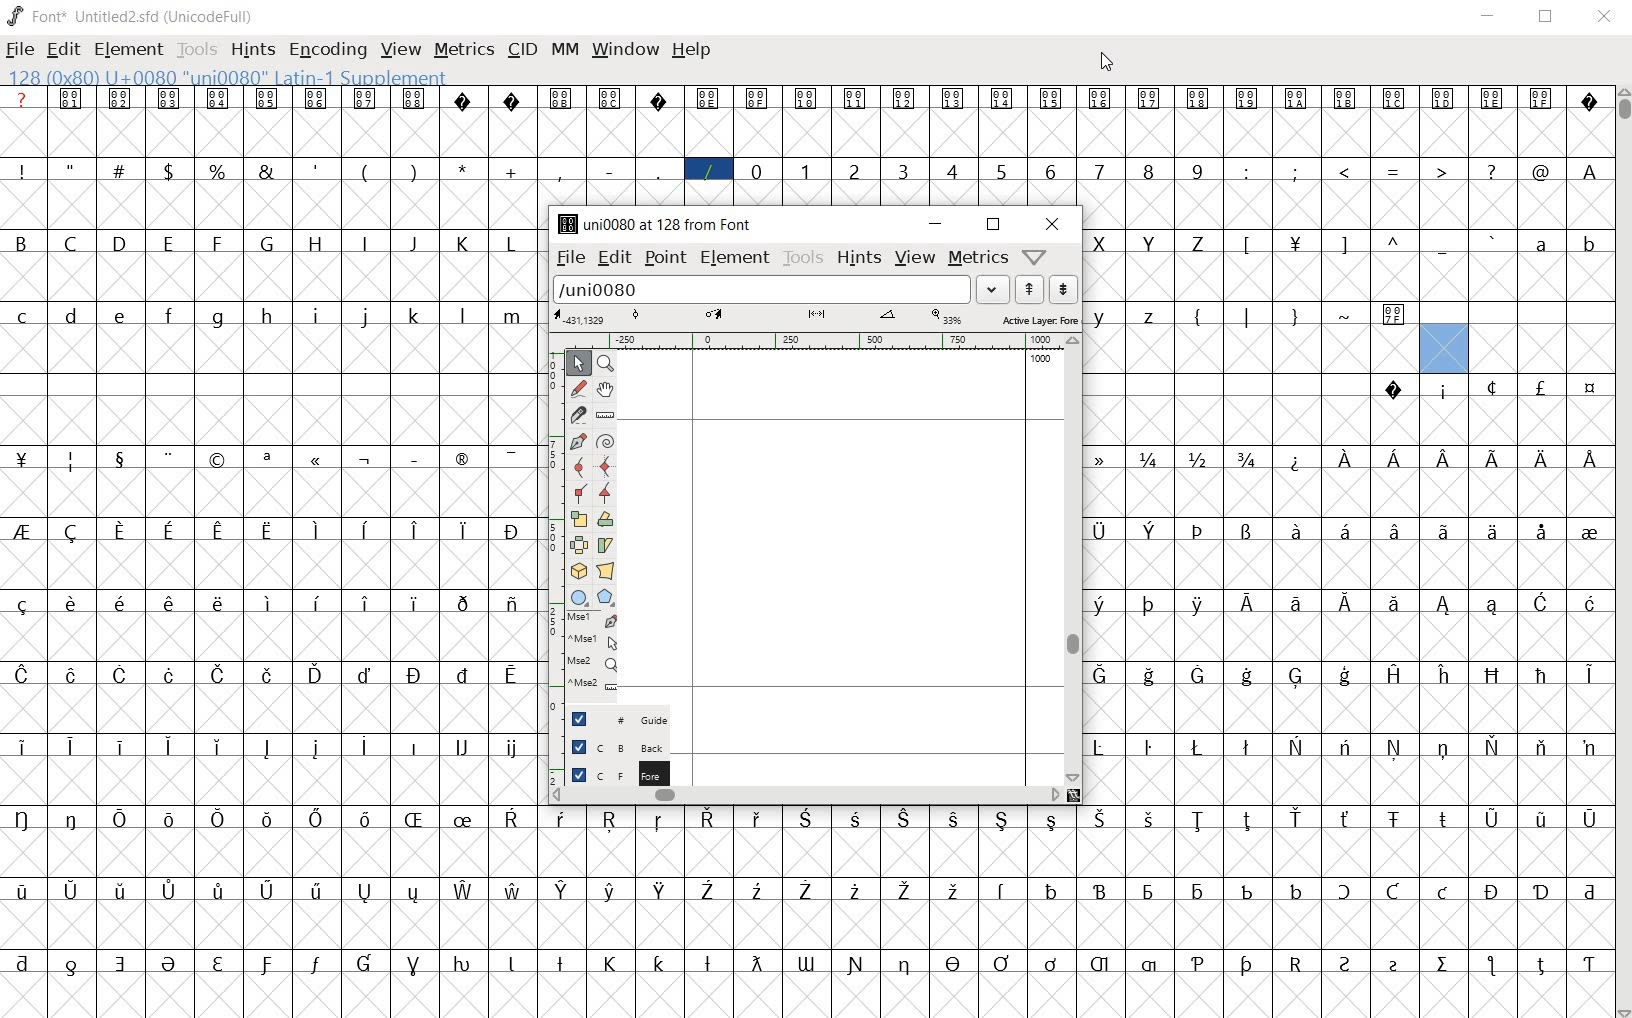  What do you see at coordinates (1196, 244) in the screenshot?
I see `glyph` at bounding box center [1196, 244].